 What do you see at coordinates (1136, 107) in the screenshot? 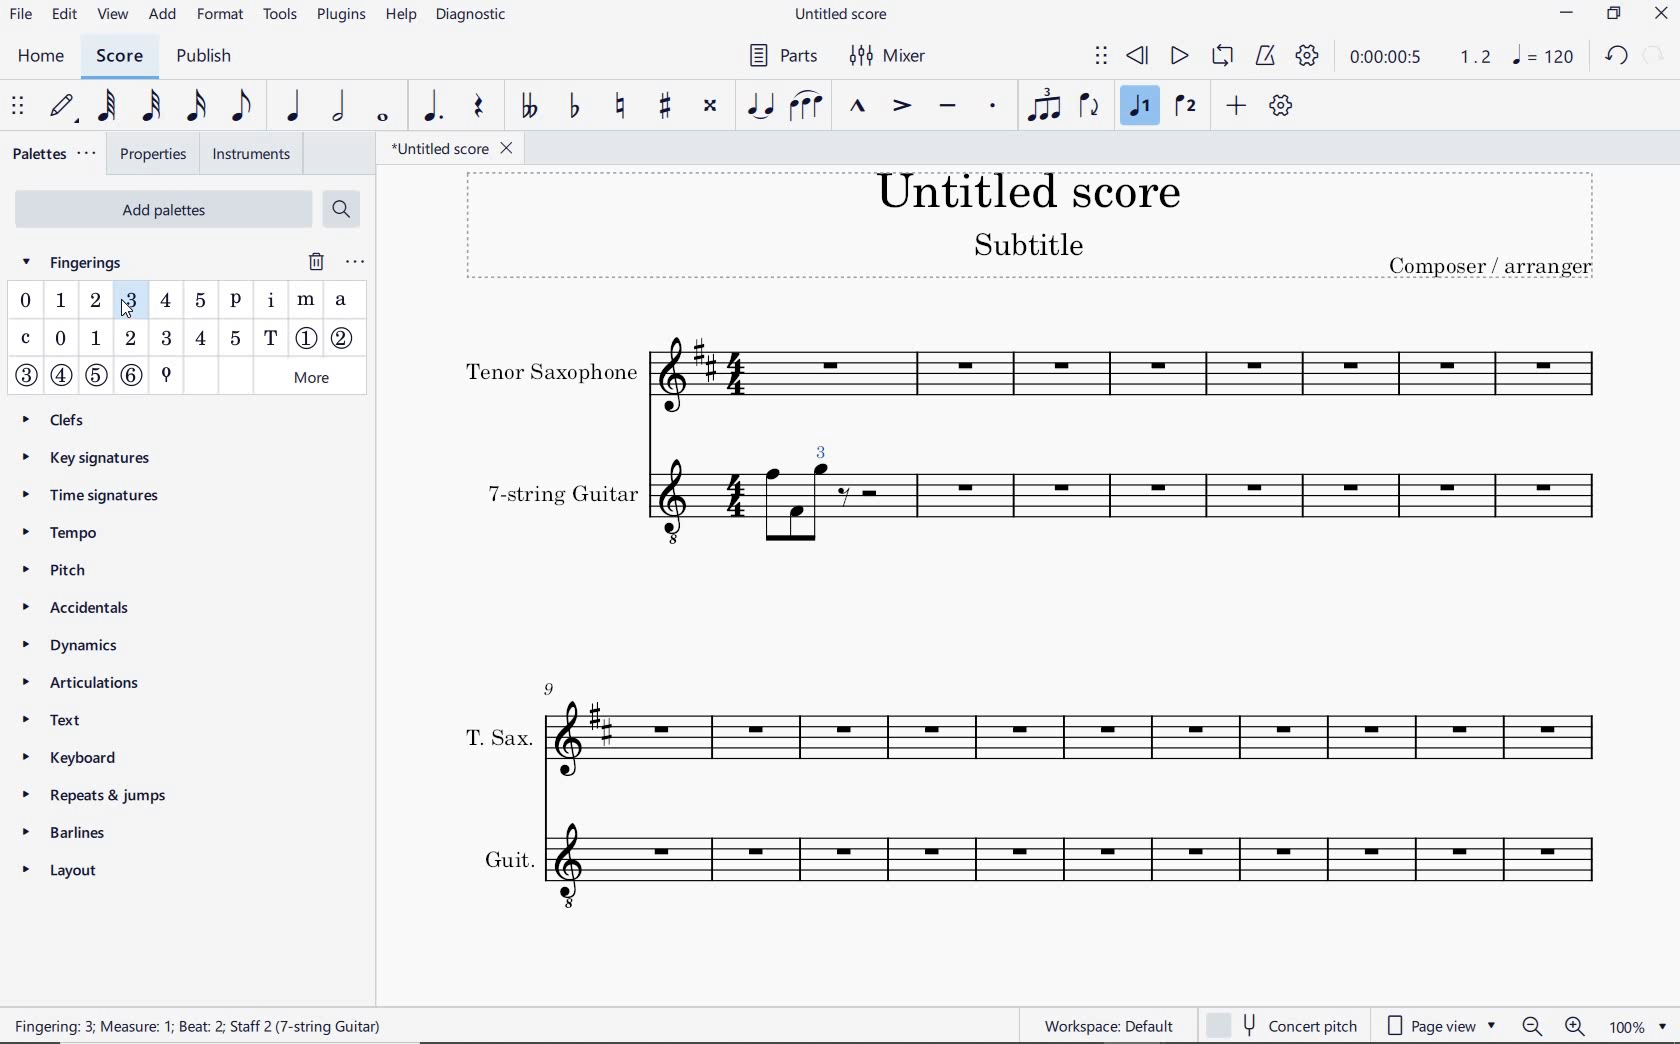
I see `VOICE 1` at bounding box center [1136, 107].